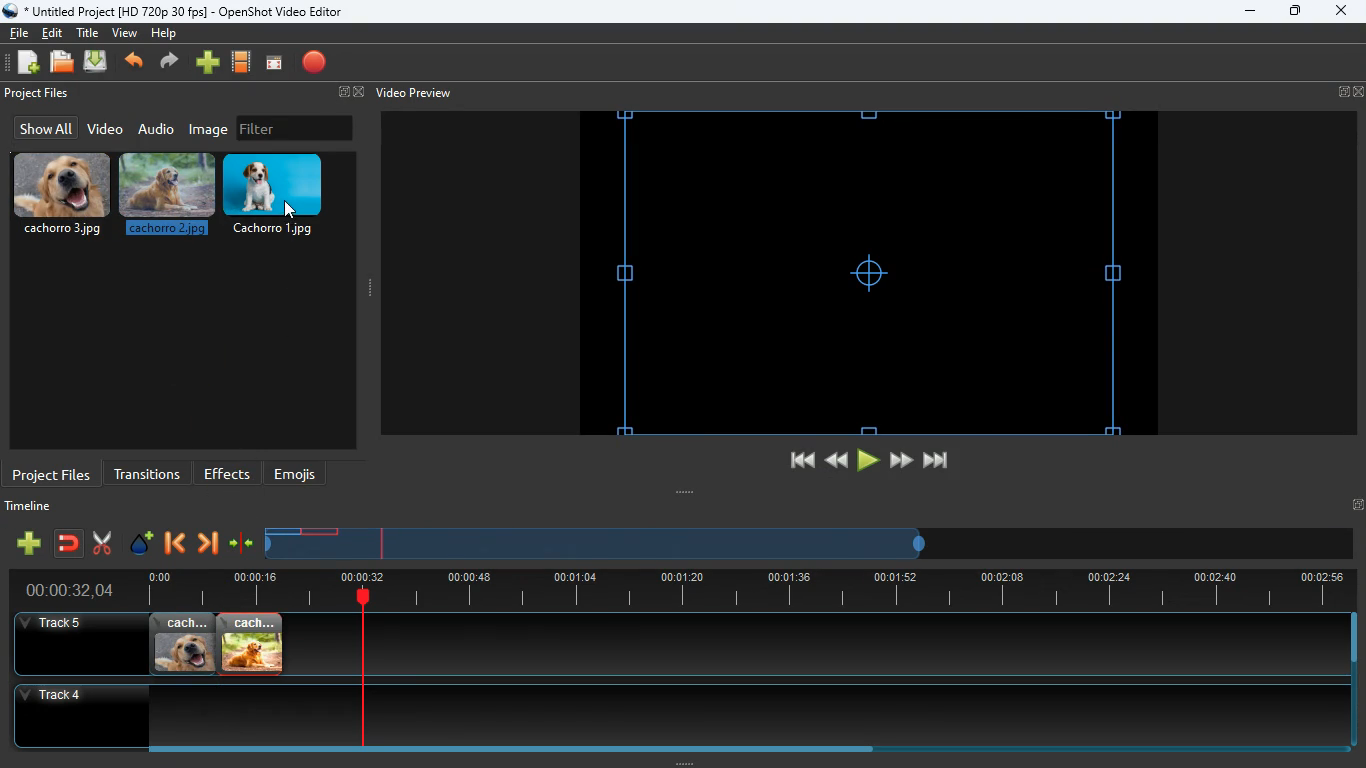  I want to click on maximize, so click(1296, 13).